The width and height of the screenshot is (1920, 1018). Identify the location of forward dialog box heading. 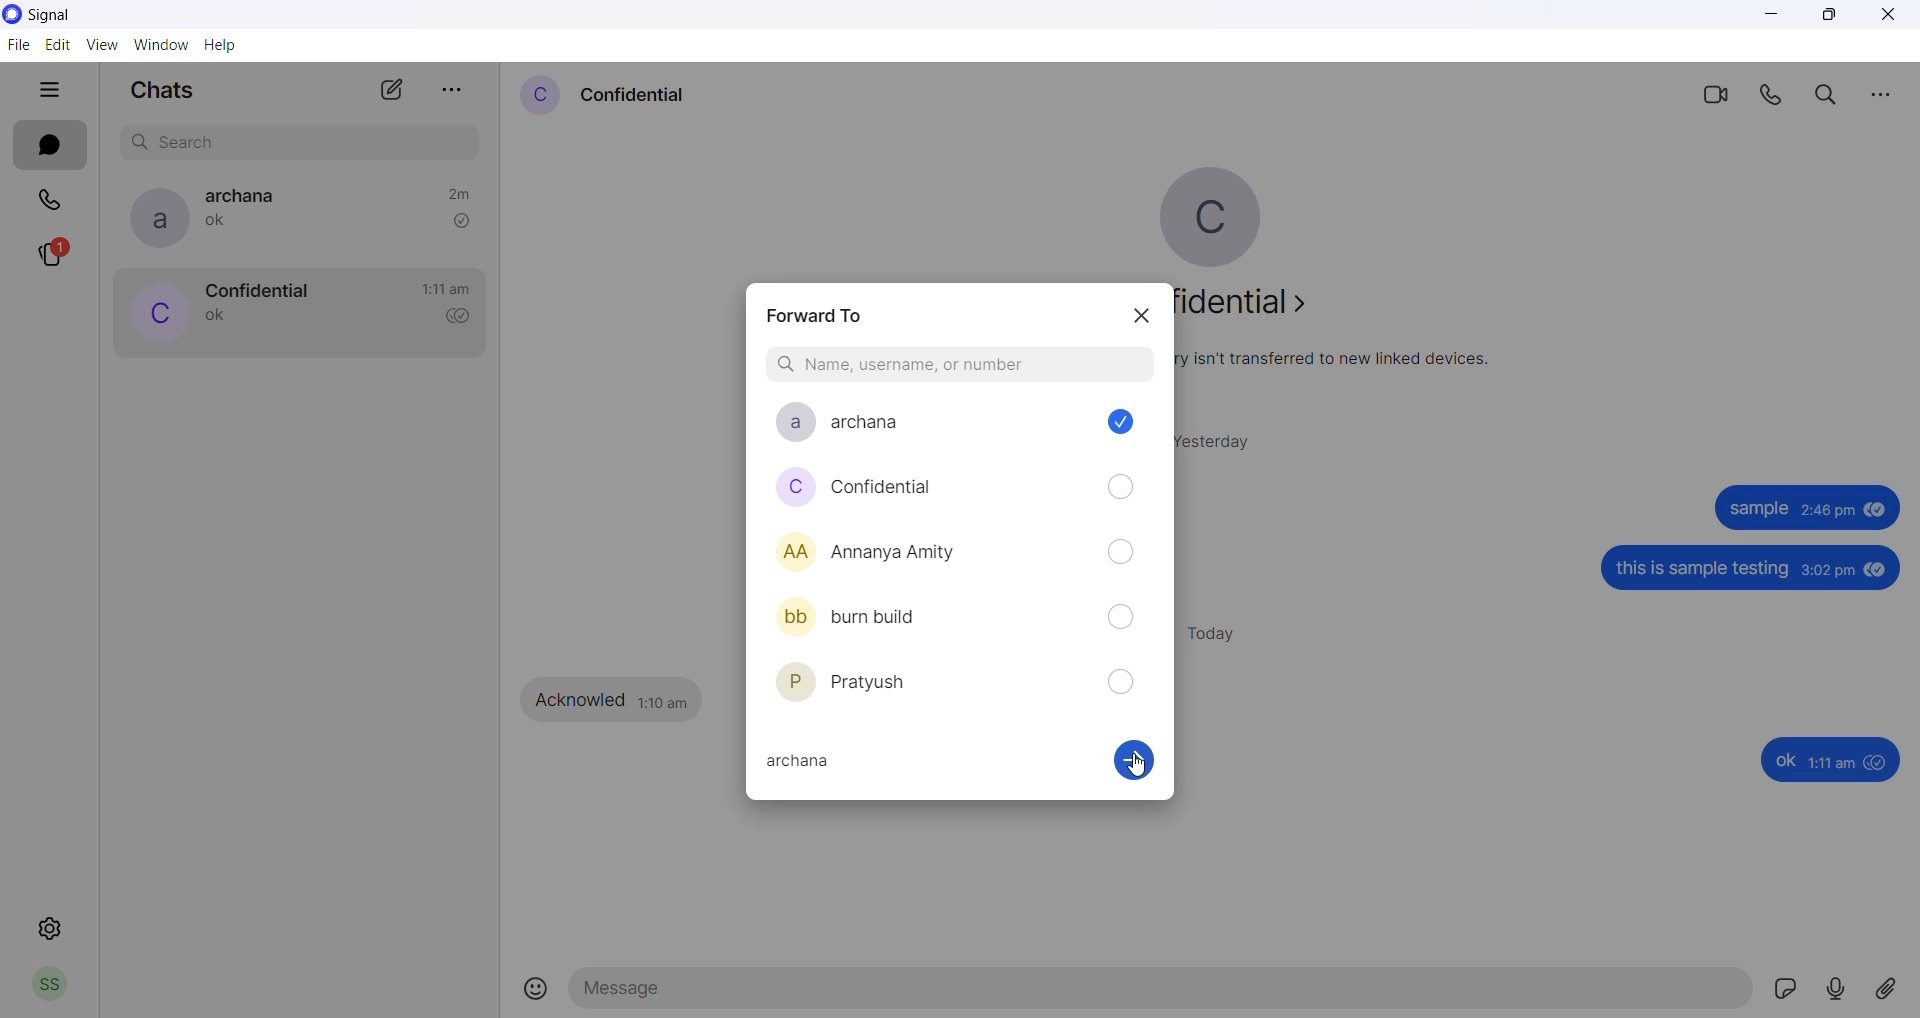
(821, 310).